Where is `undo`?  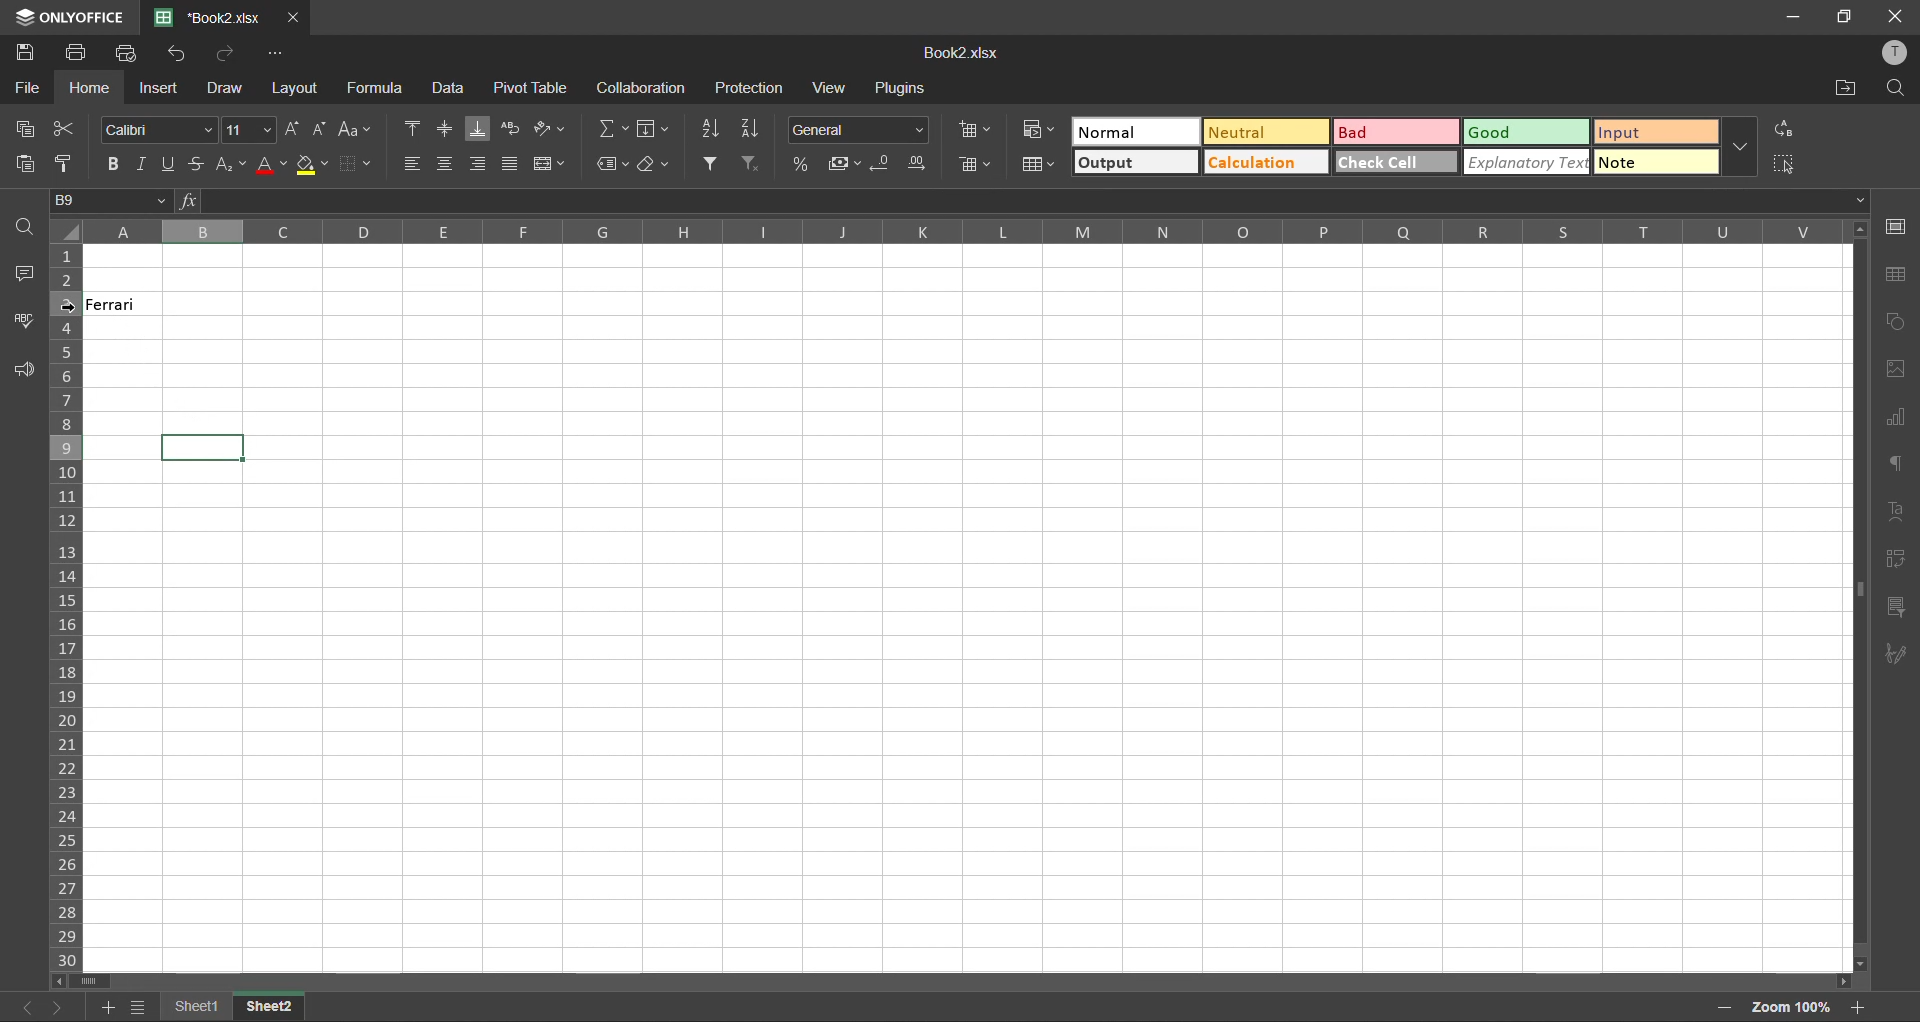
undo is located at coordinates (182, 56).